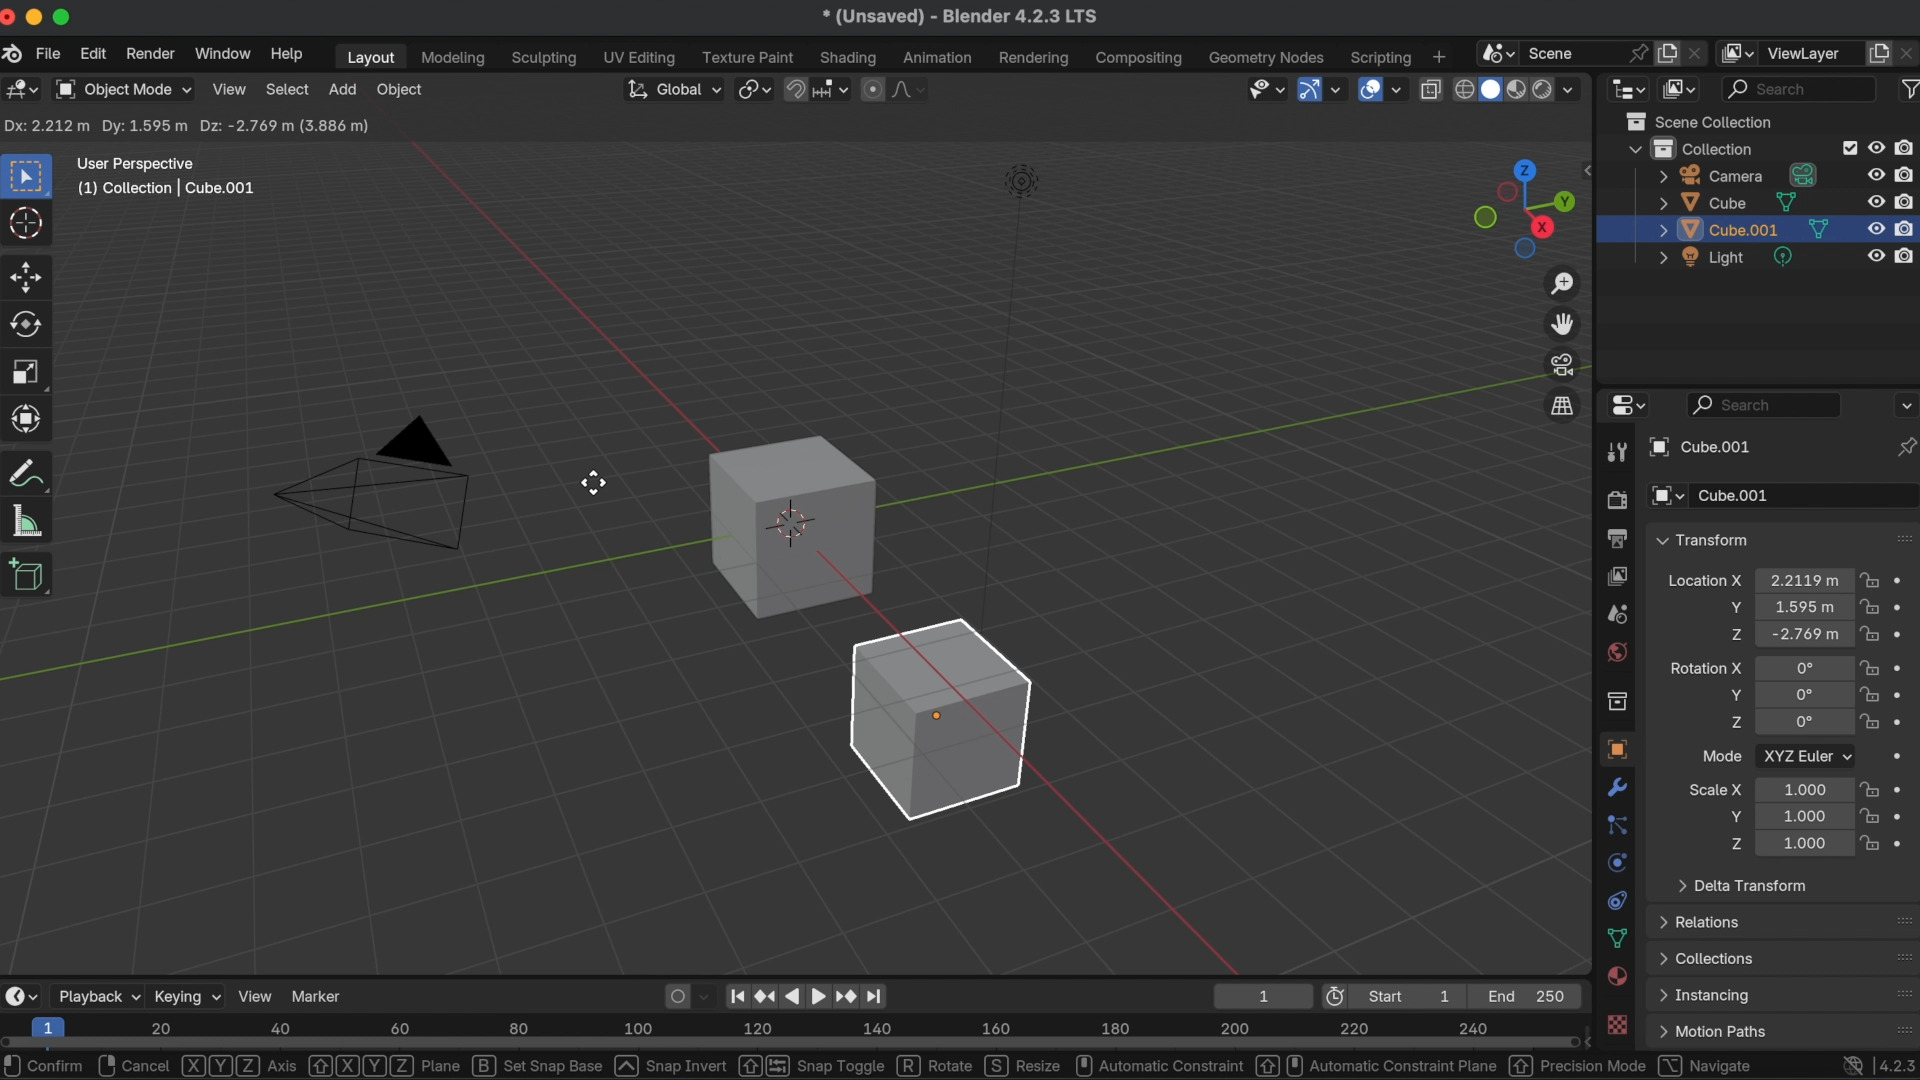 The height and width of the screenshot is (1080, 1920). What do you see at coordinates (797, 87) in the screenshot?
I see `snap` at bounding box center [797, 87].